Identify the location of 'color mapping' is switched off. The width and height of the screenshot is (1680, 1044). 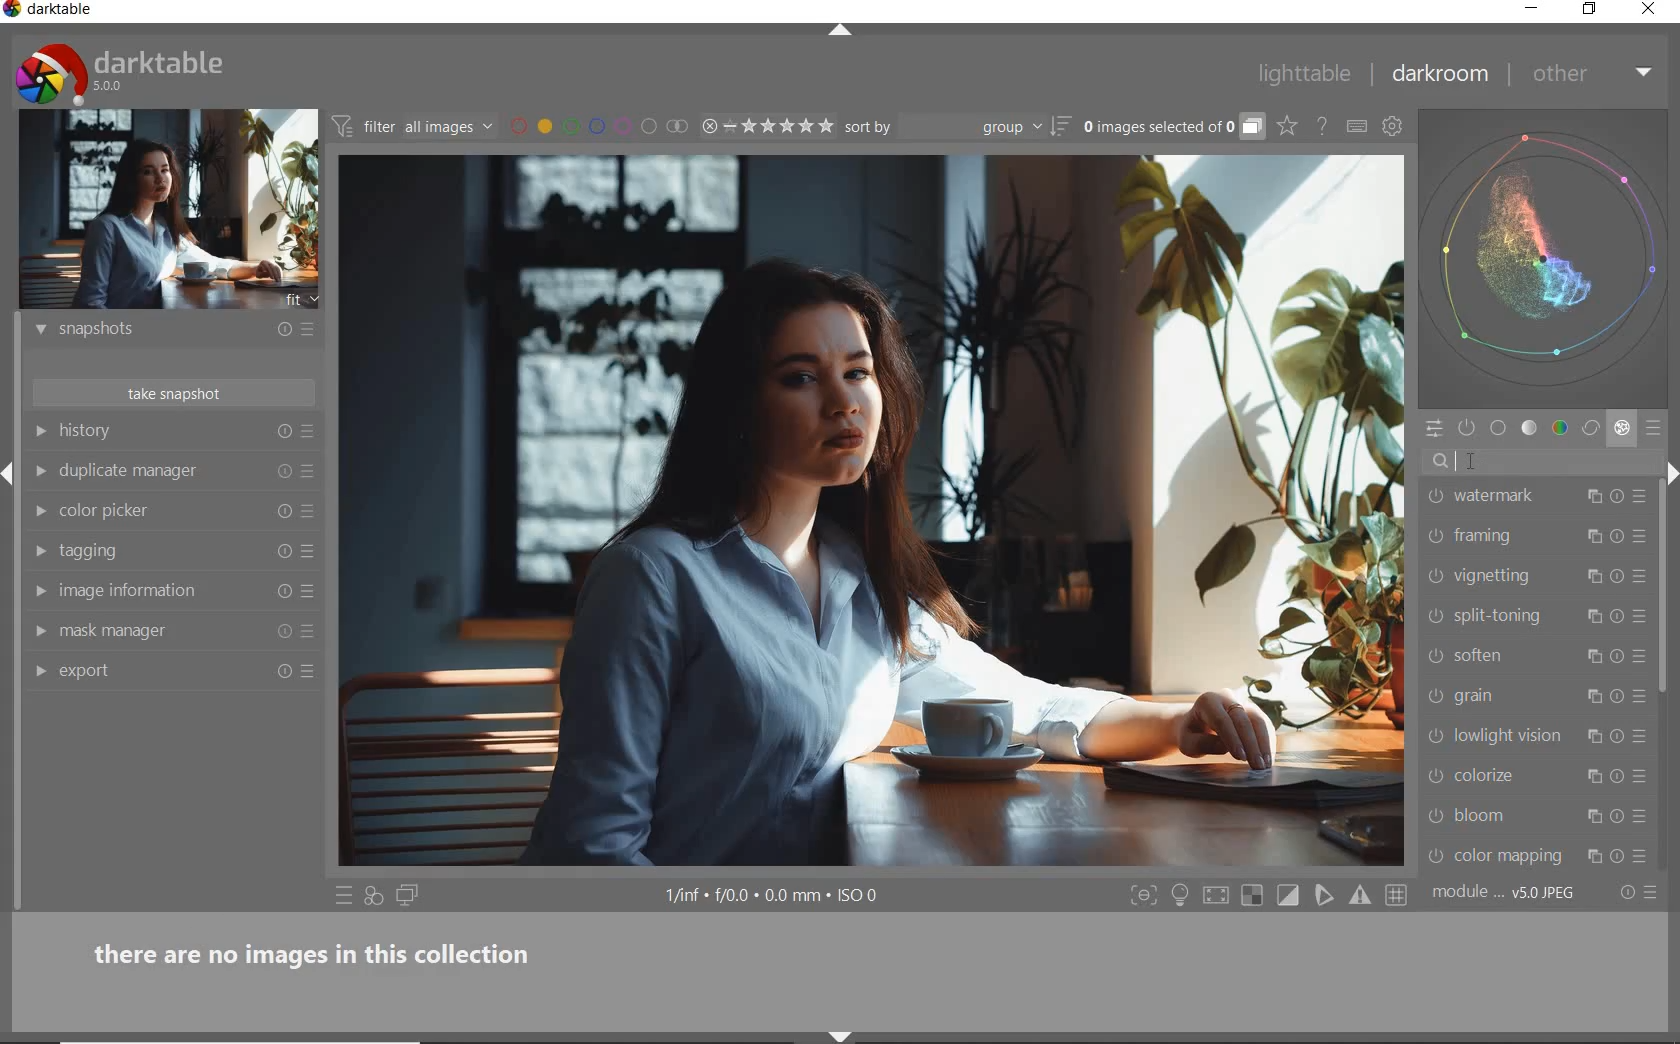
(1436, 856).